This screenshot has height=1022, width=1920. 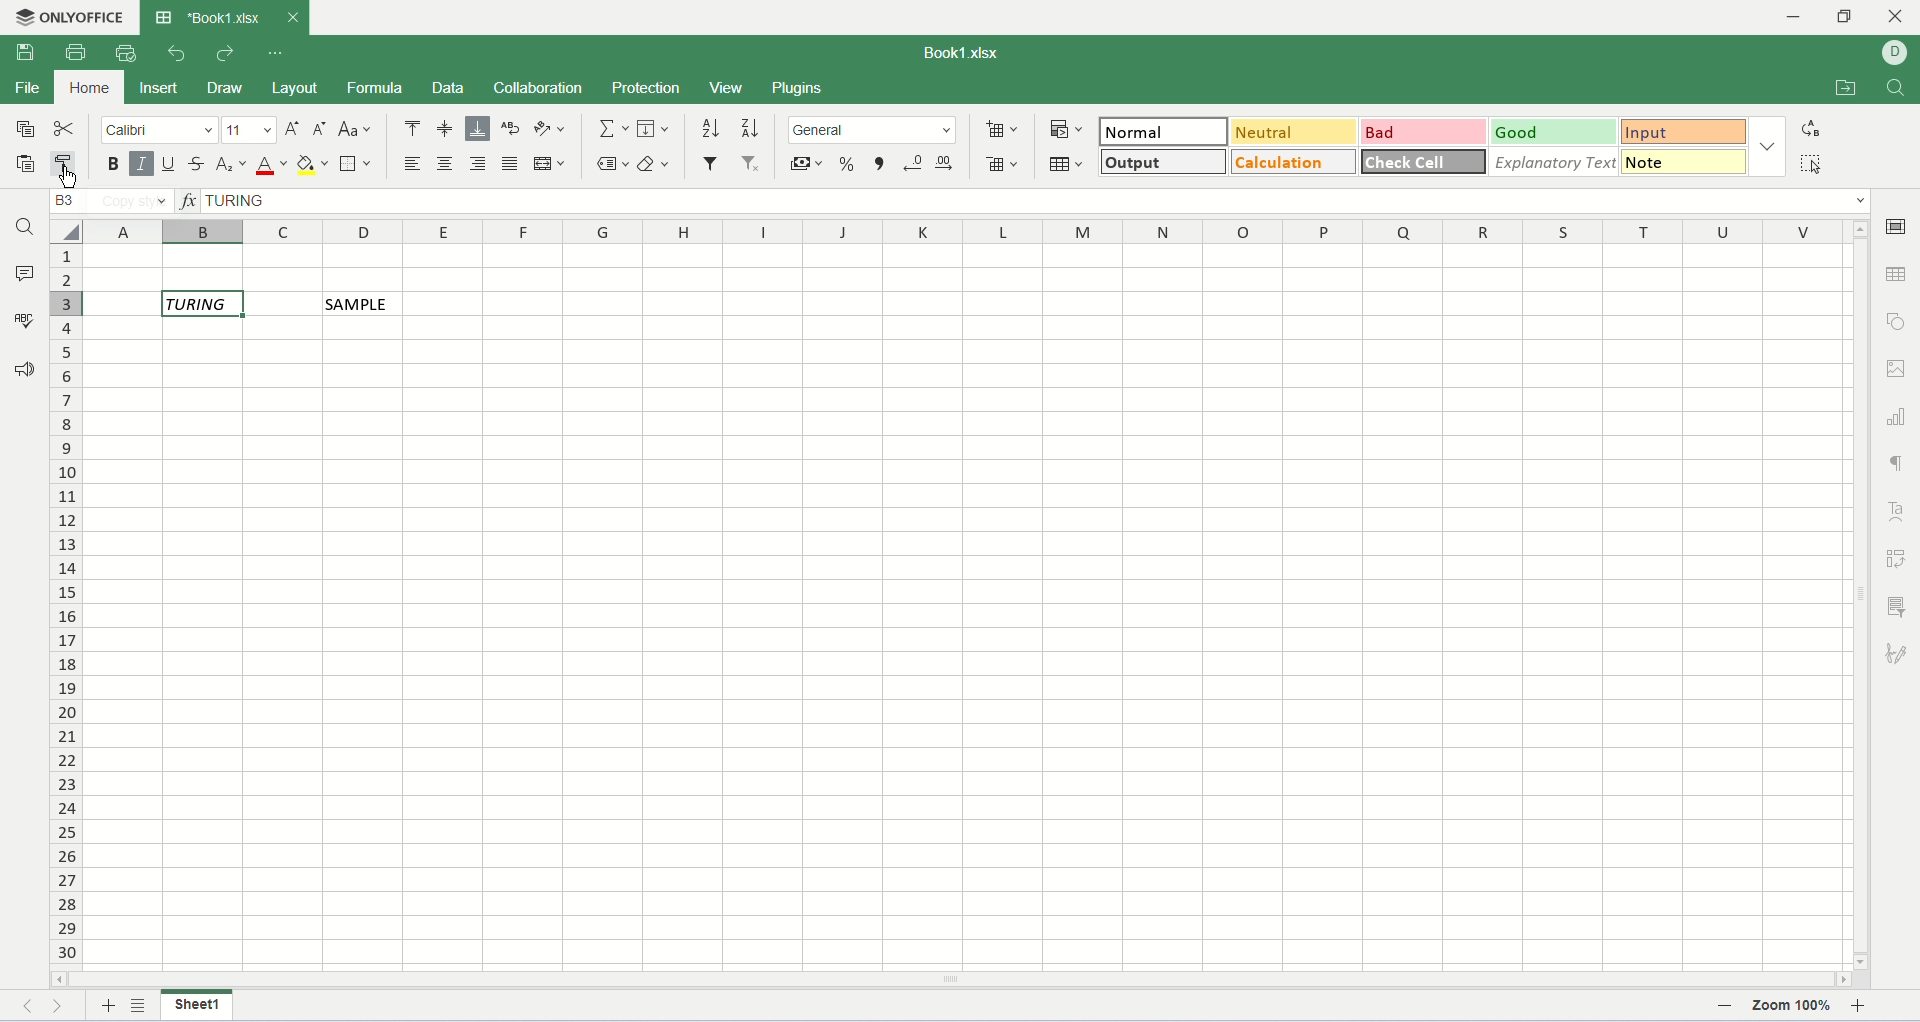 What do you see at coordinates (1897, 606) in the screenshot?
I see `slicer settings` at bounding box center [1897, 606].